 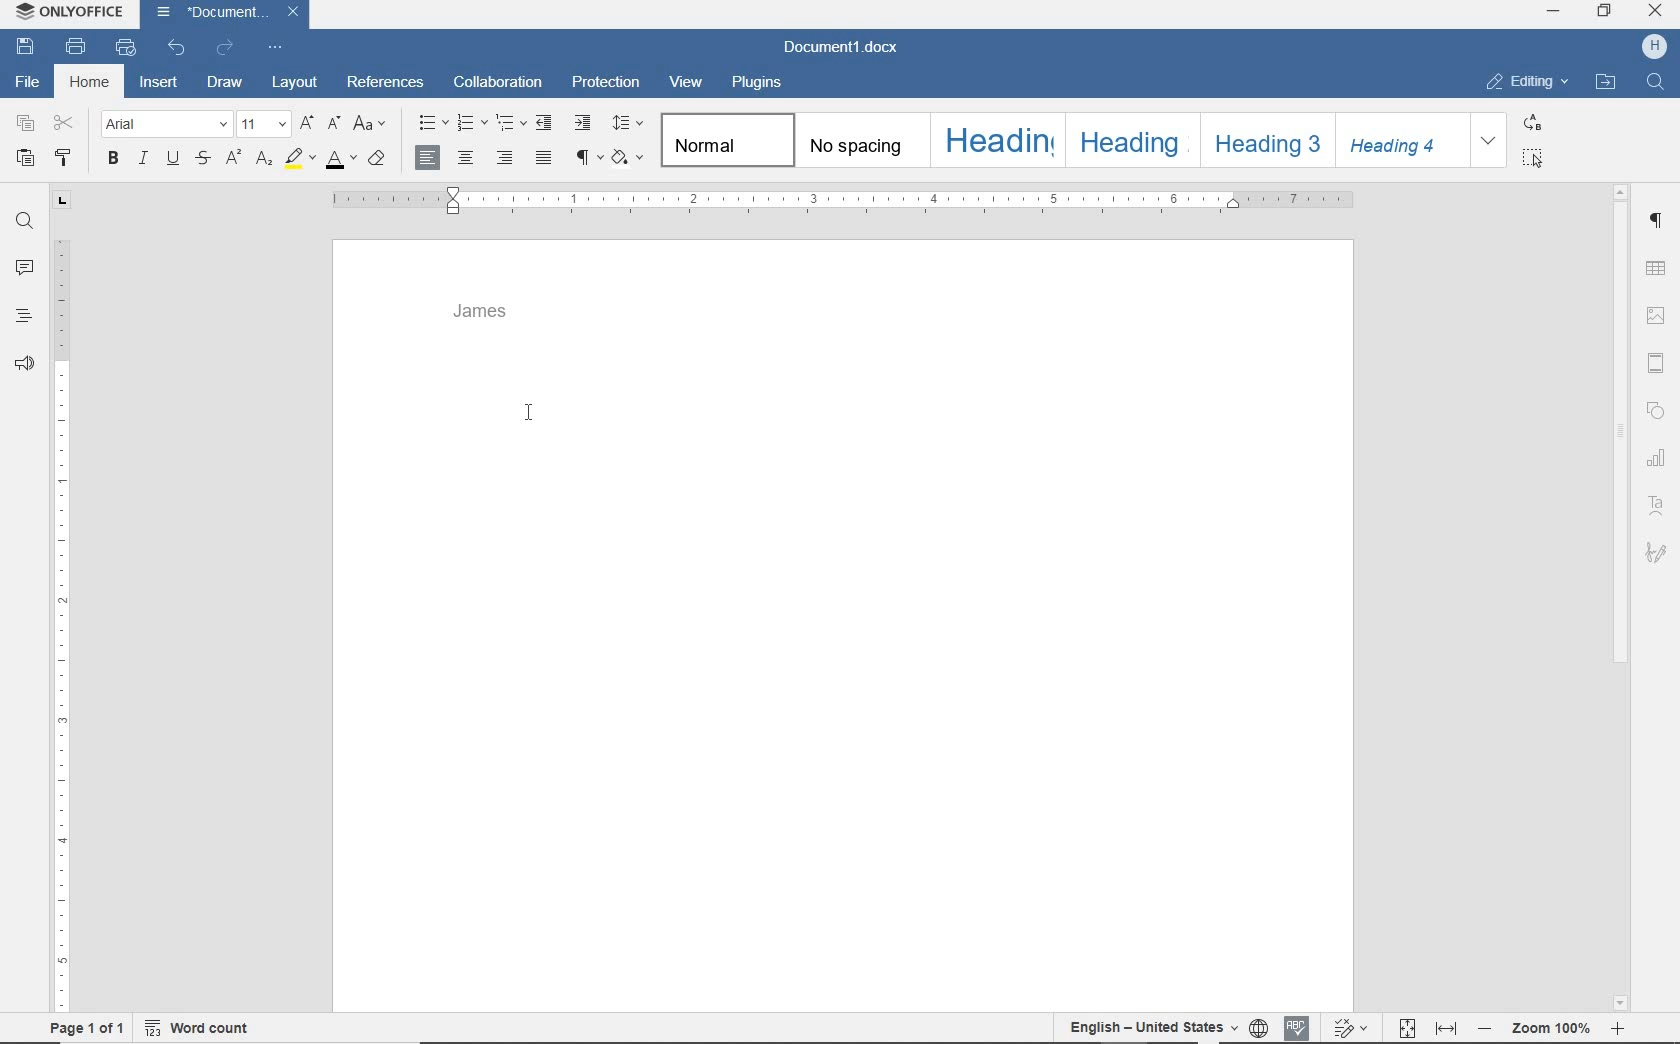 What do you see at coordinates (1526, 82) in the screenshot?
I see `EDITING` at bounding box center [1526, 82].